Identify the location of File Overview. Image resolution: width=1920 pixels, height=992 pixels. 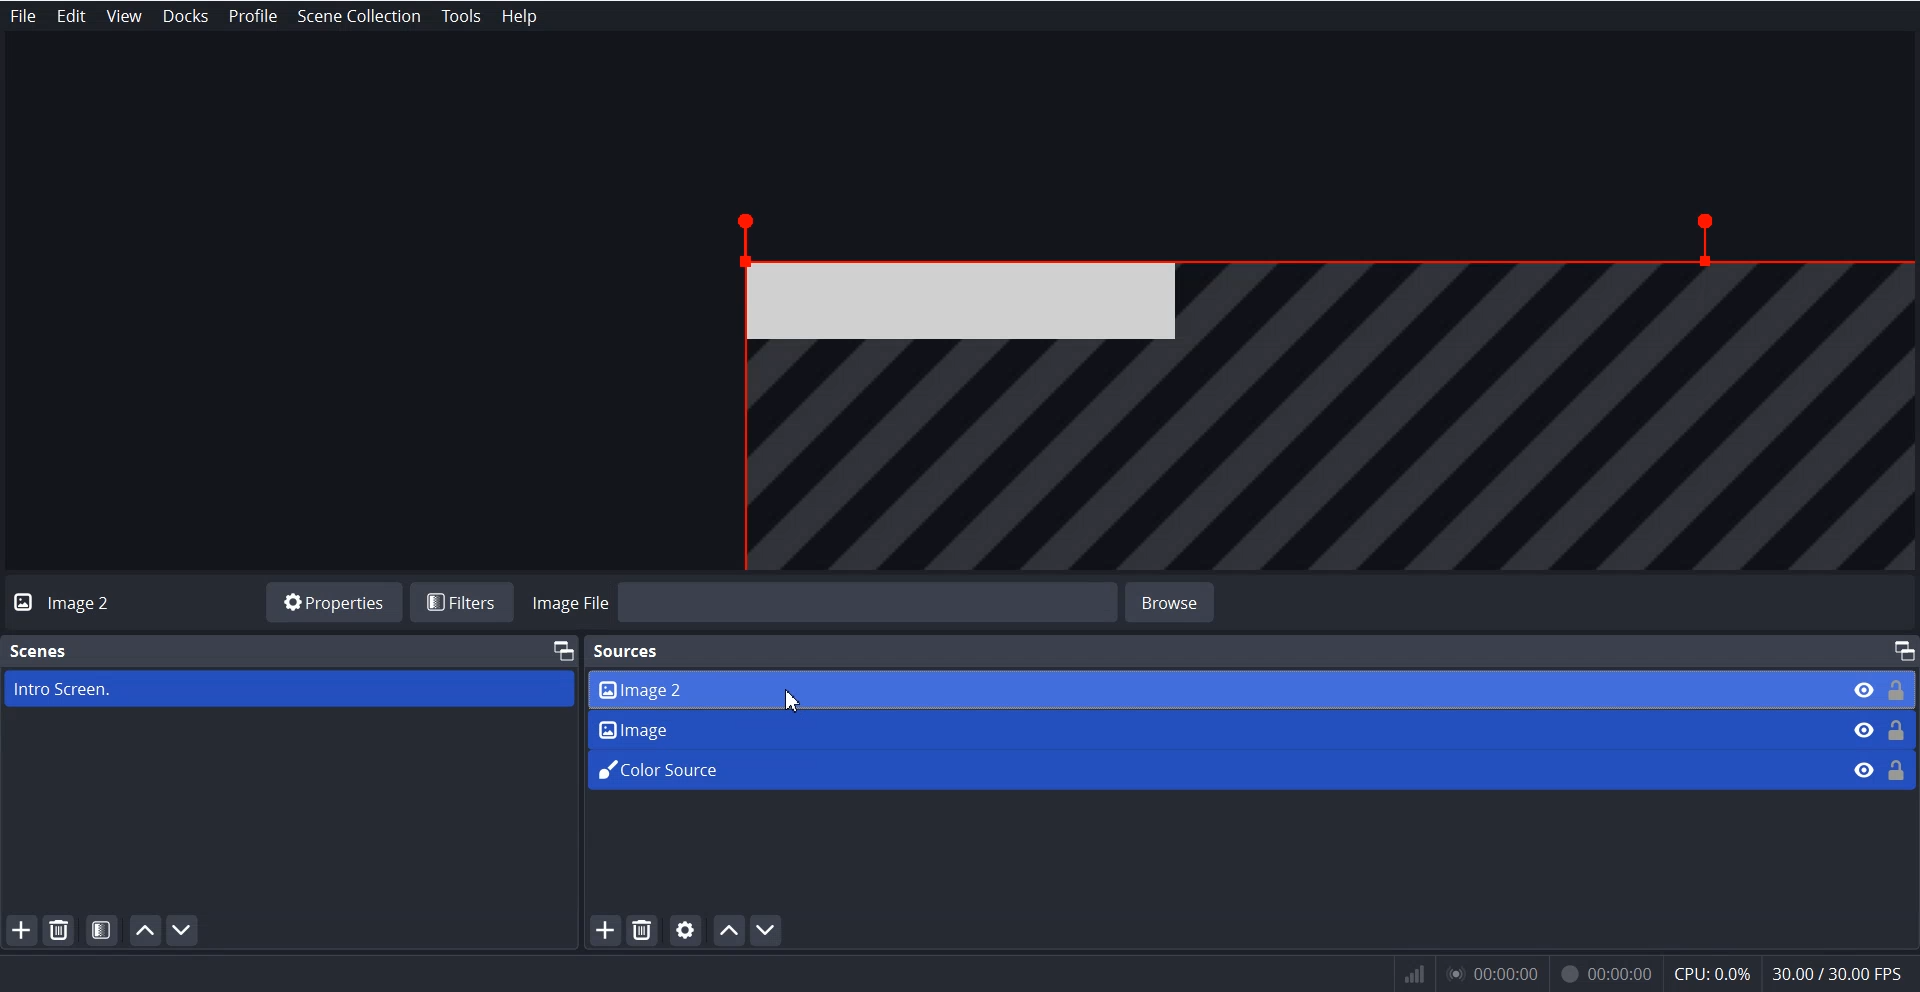
(1300, 384).